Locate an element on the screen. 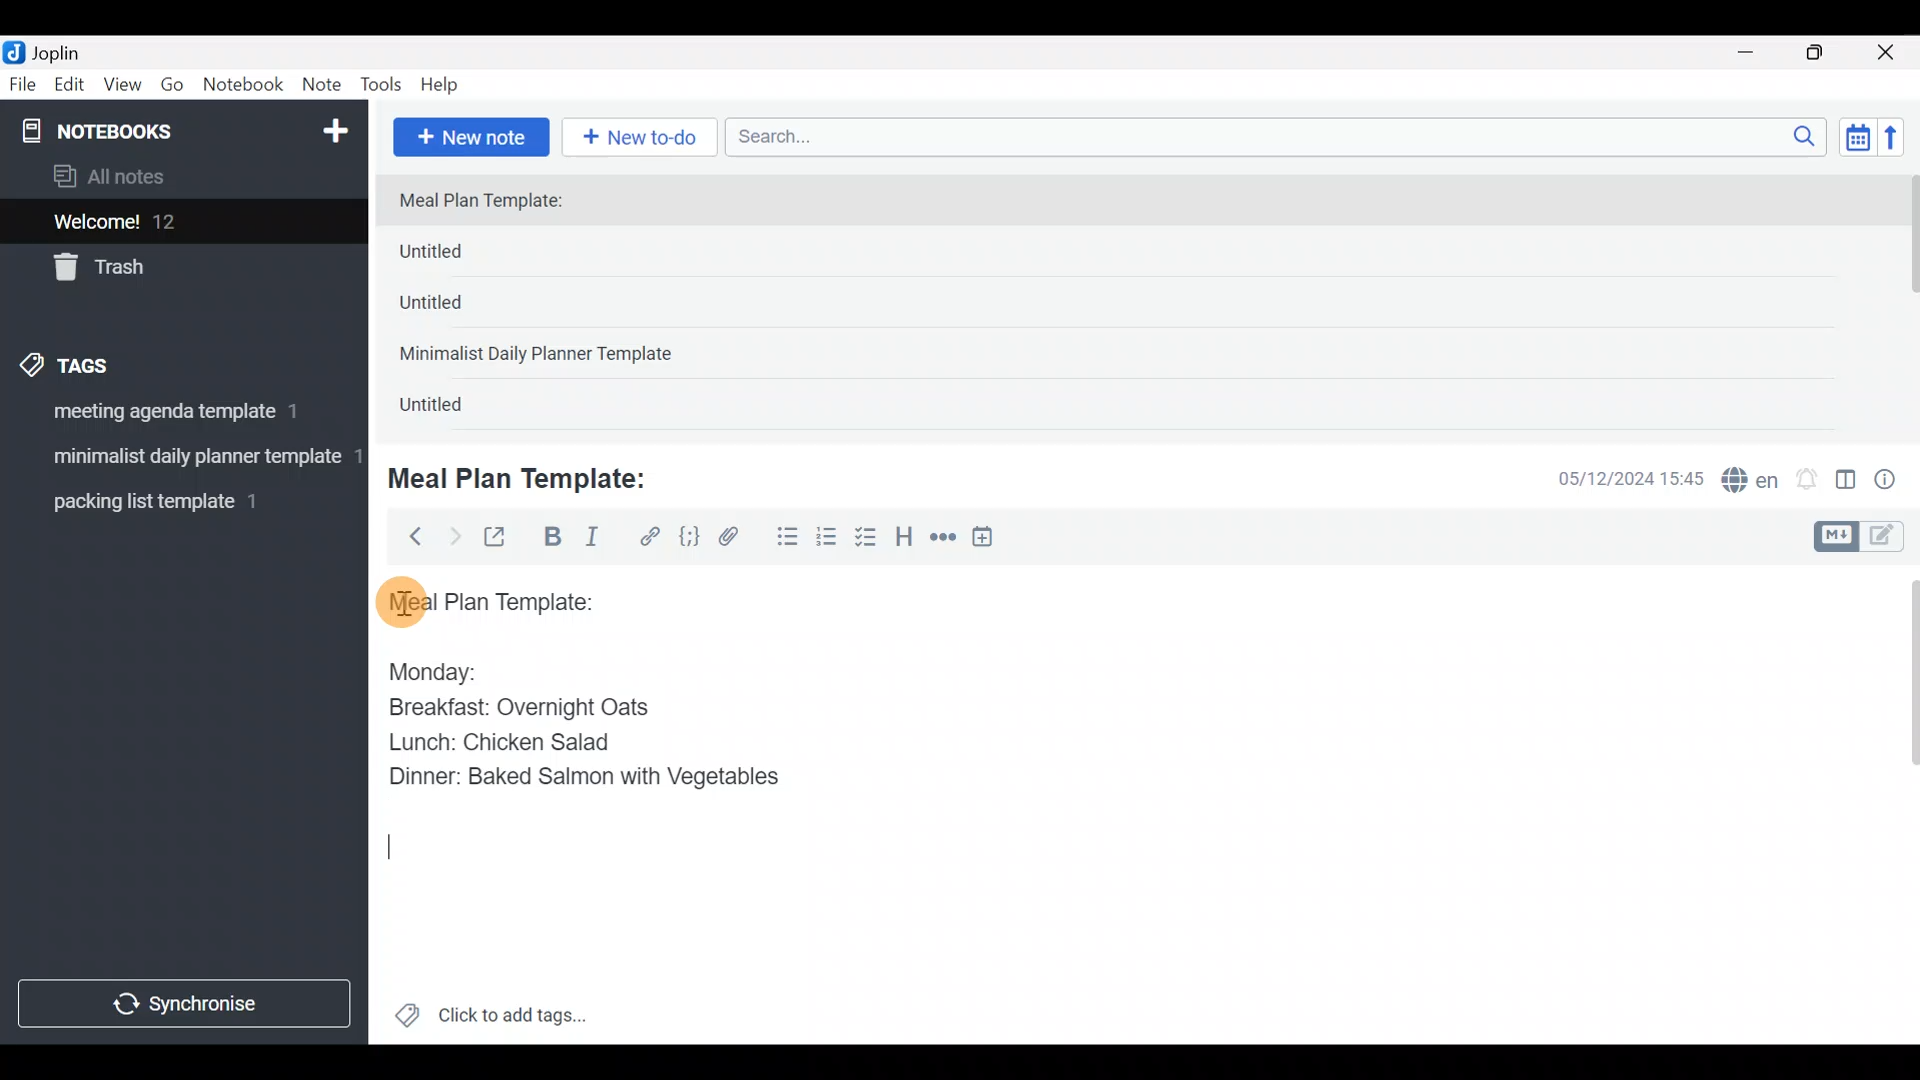 This screenshot has width=1920, height=1080. Date & time is located at coordinates (1615, 478).